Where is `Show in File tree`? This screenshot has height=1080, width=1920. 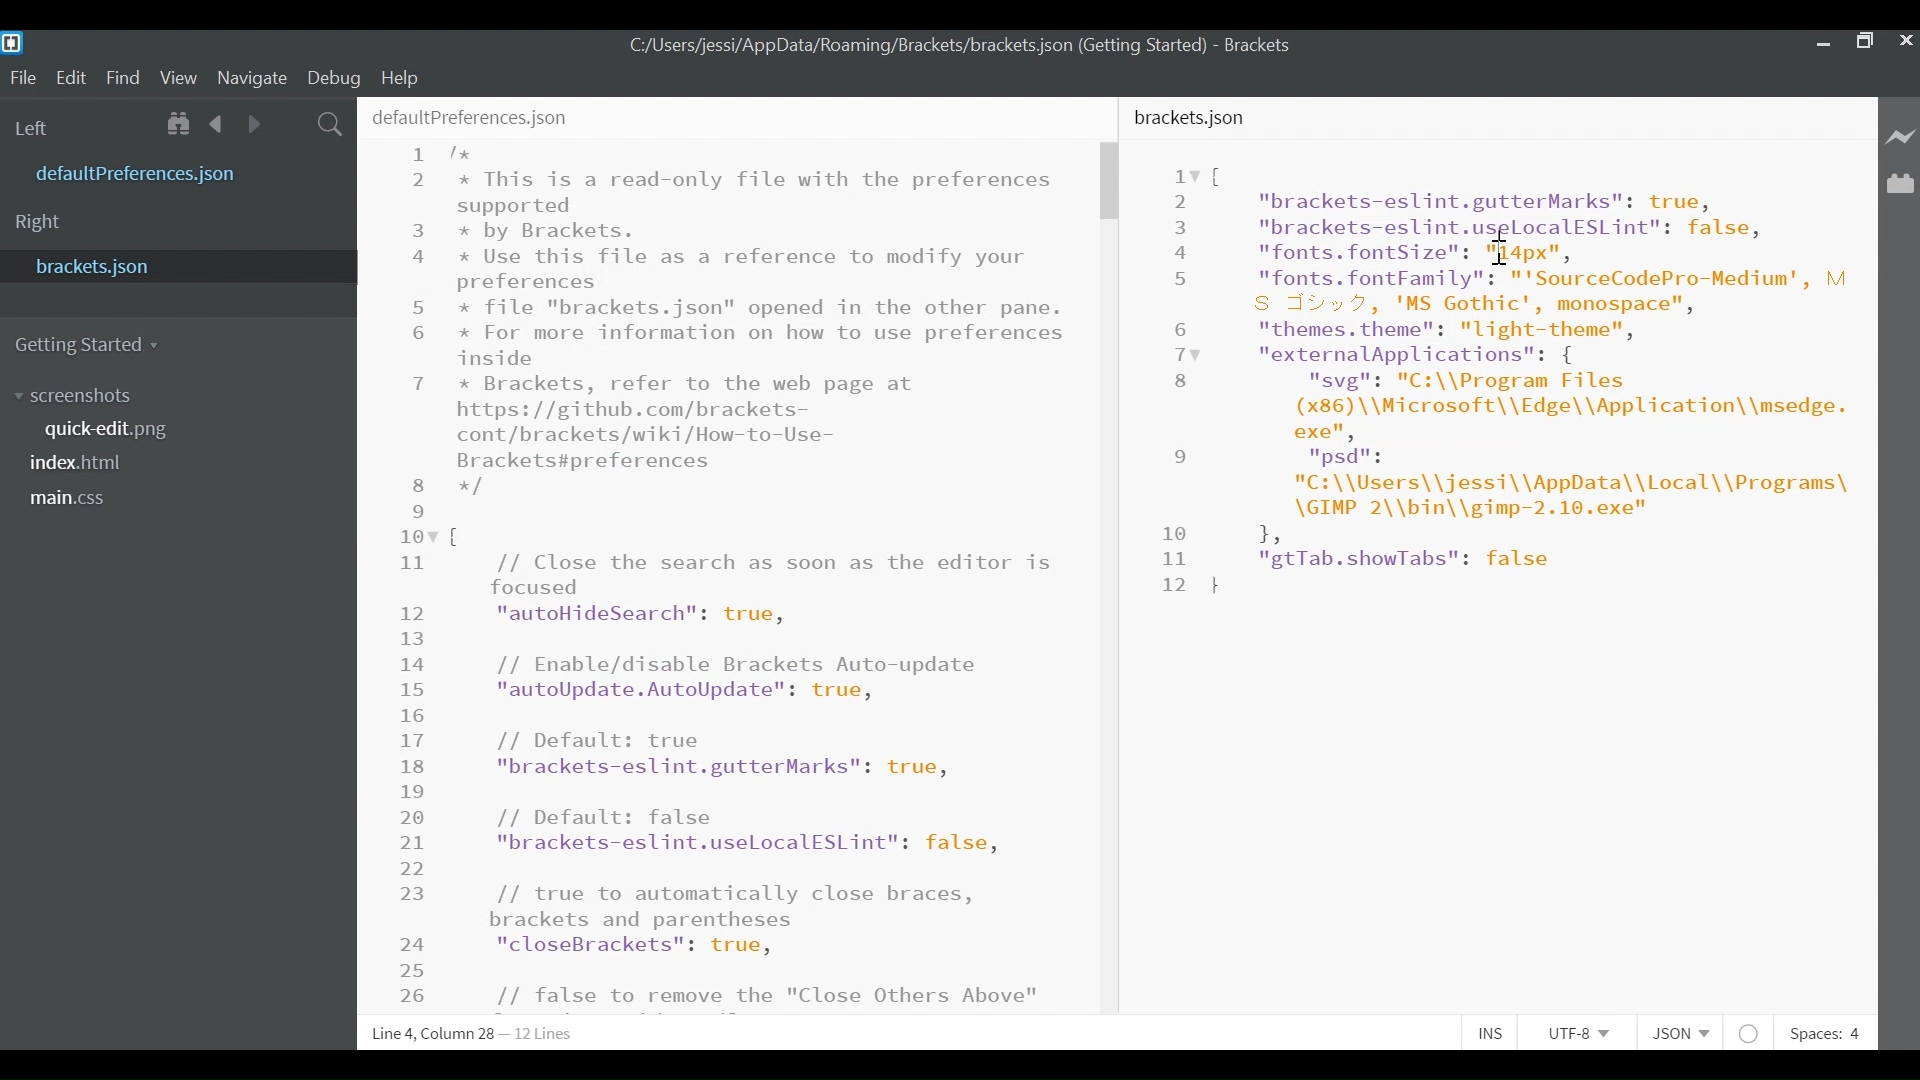
Show in File tree is located at coordinates (178, 124).